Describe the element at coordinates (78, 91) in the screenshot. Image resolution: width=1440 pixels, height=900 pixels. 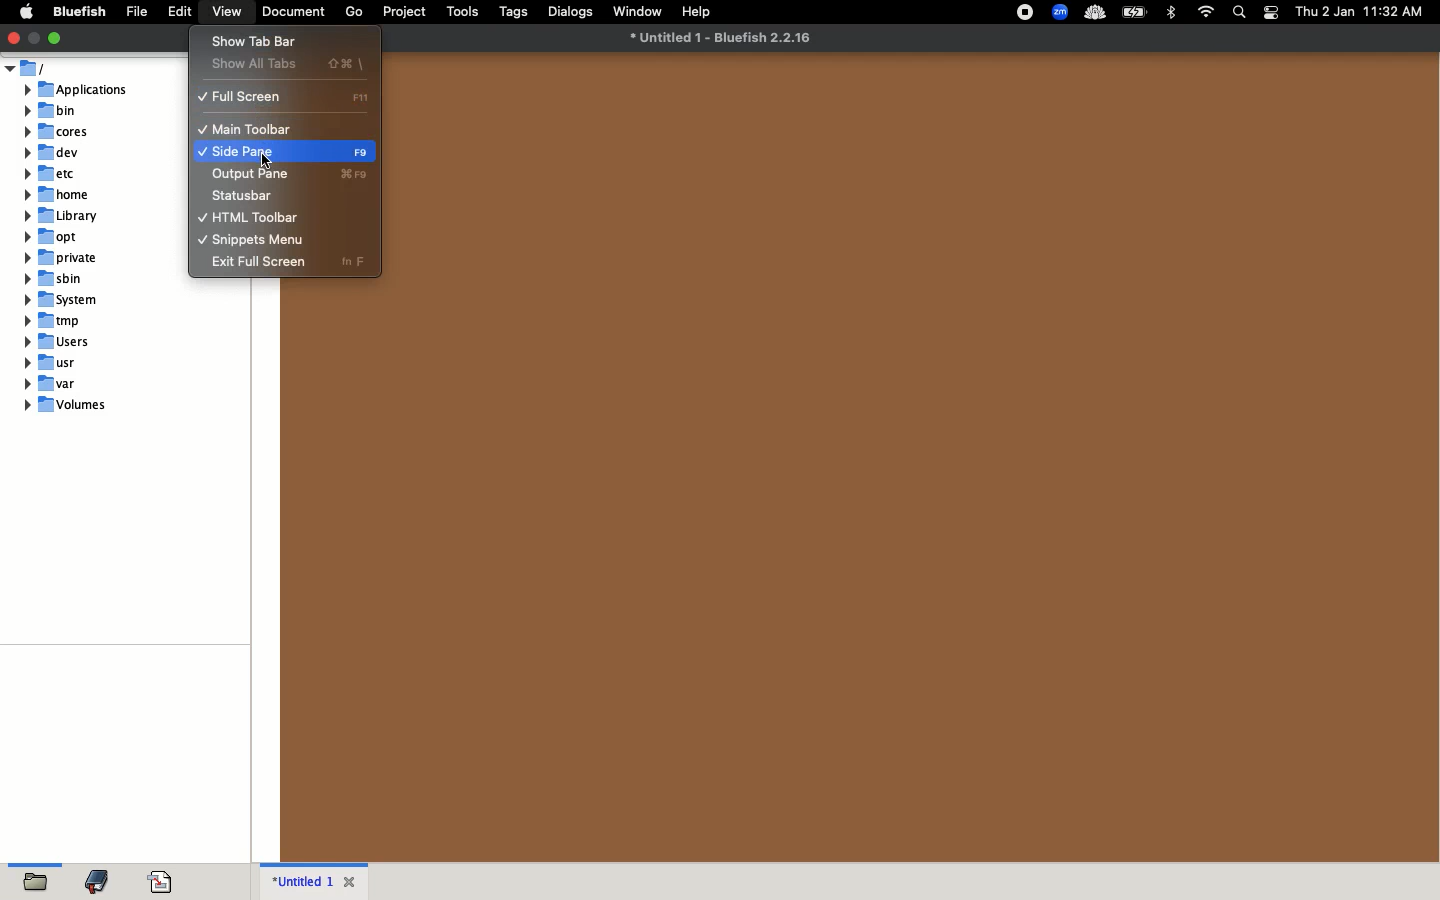
I see `applications` at that location.